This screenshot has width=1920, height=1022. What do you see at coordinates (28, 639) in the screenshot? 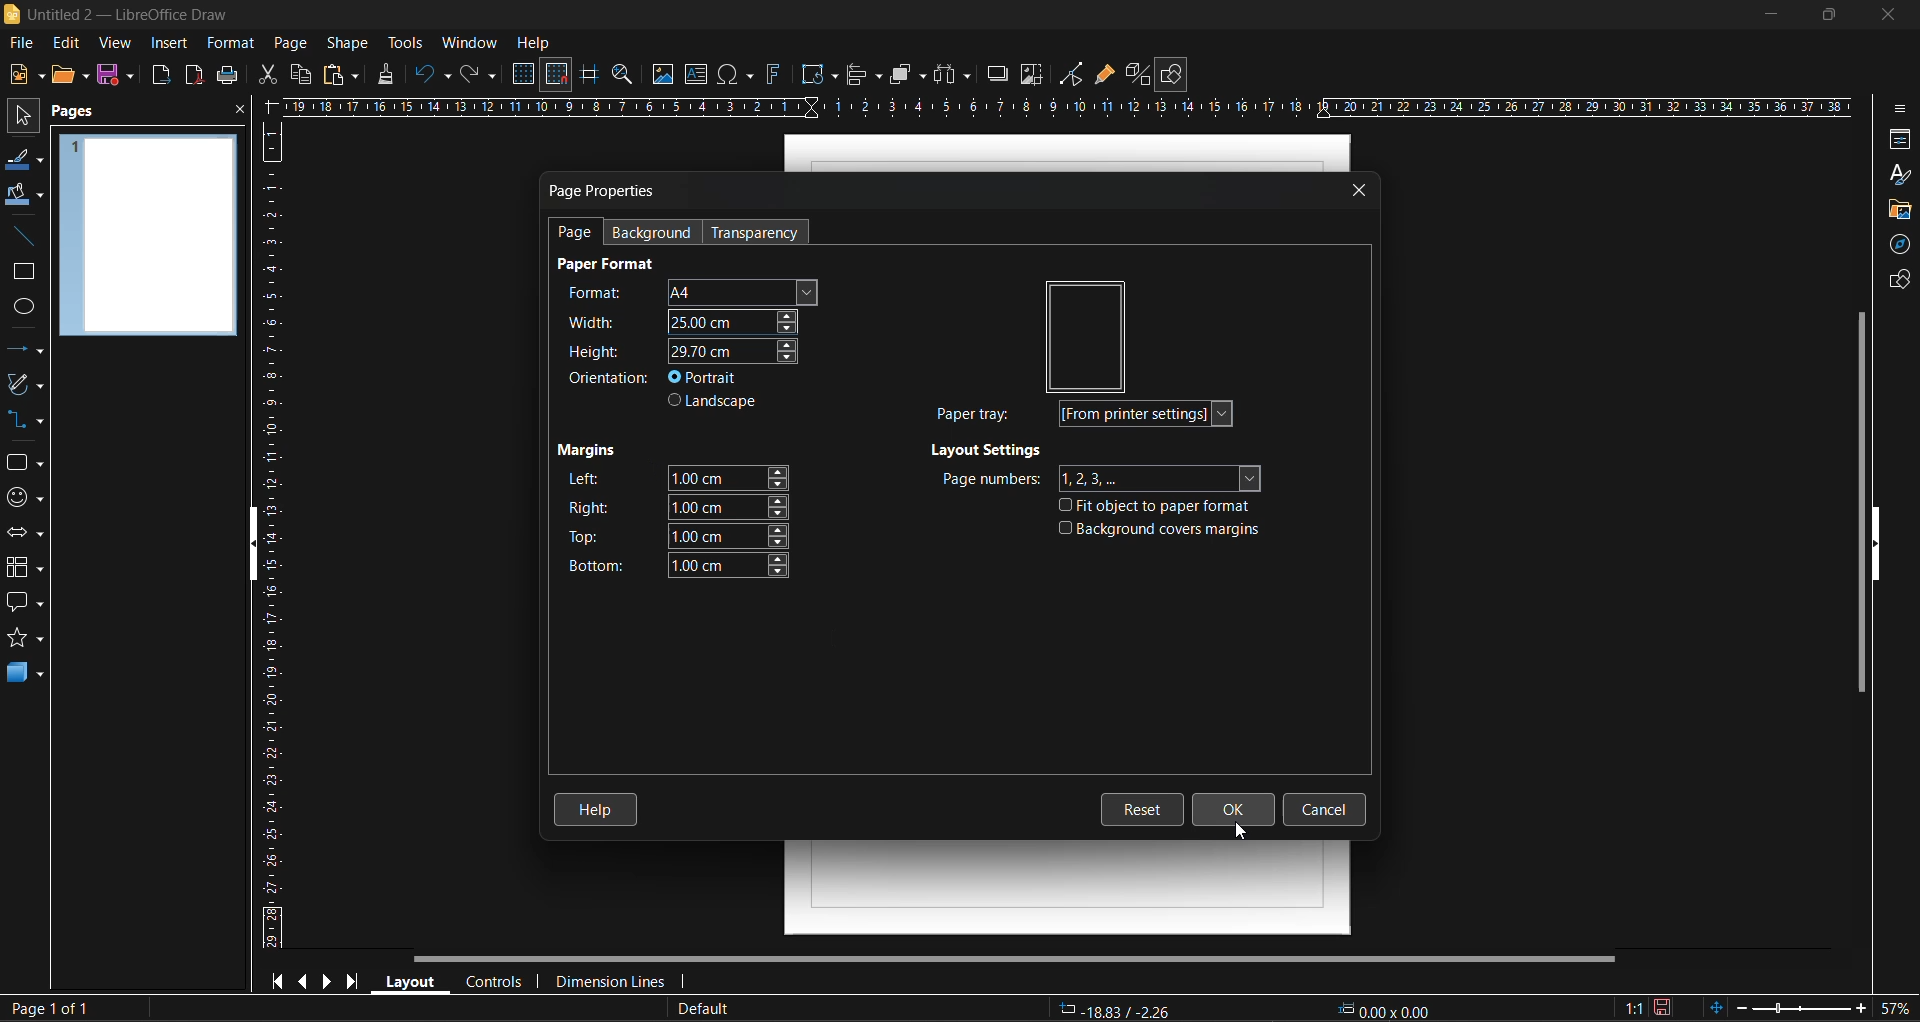
I see `stars and banners` at bounding box center [28, 639].